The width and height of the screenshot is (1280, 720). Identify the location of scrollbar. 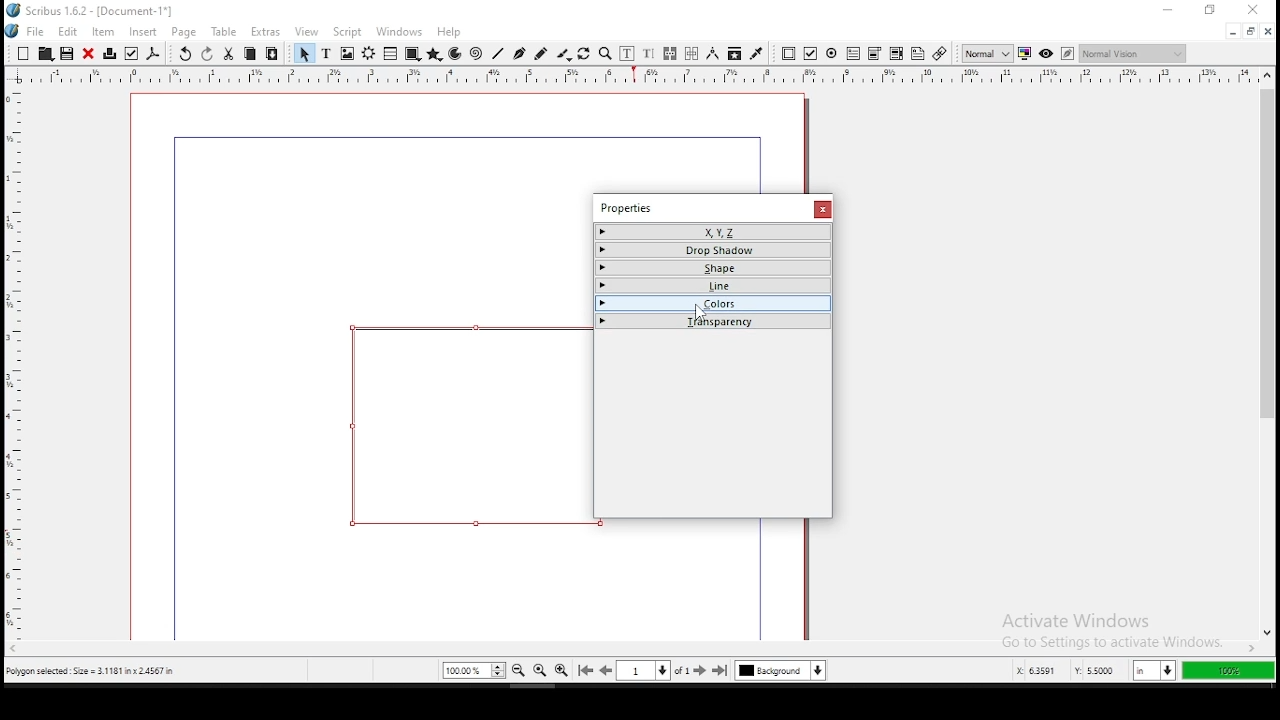
(805, 580).